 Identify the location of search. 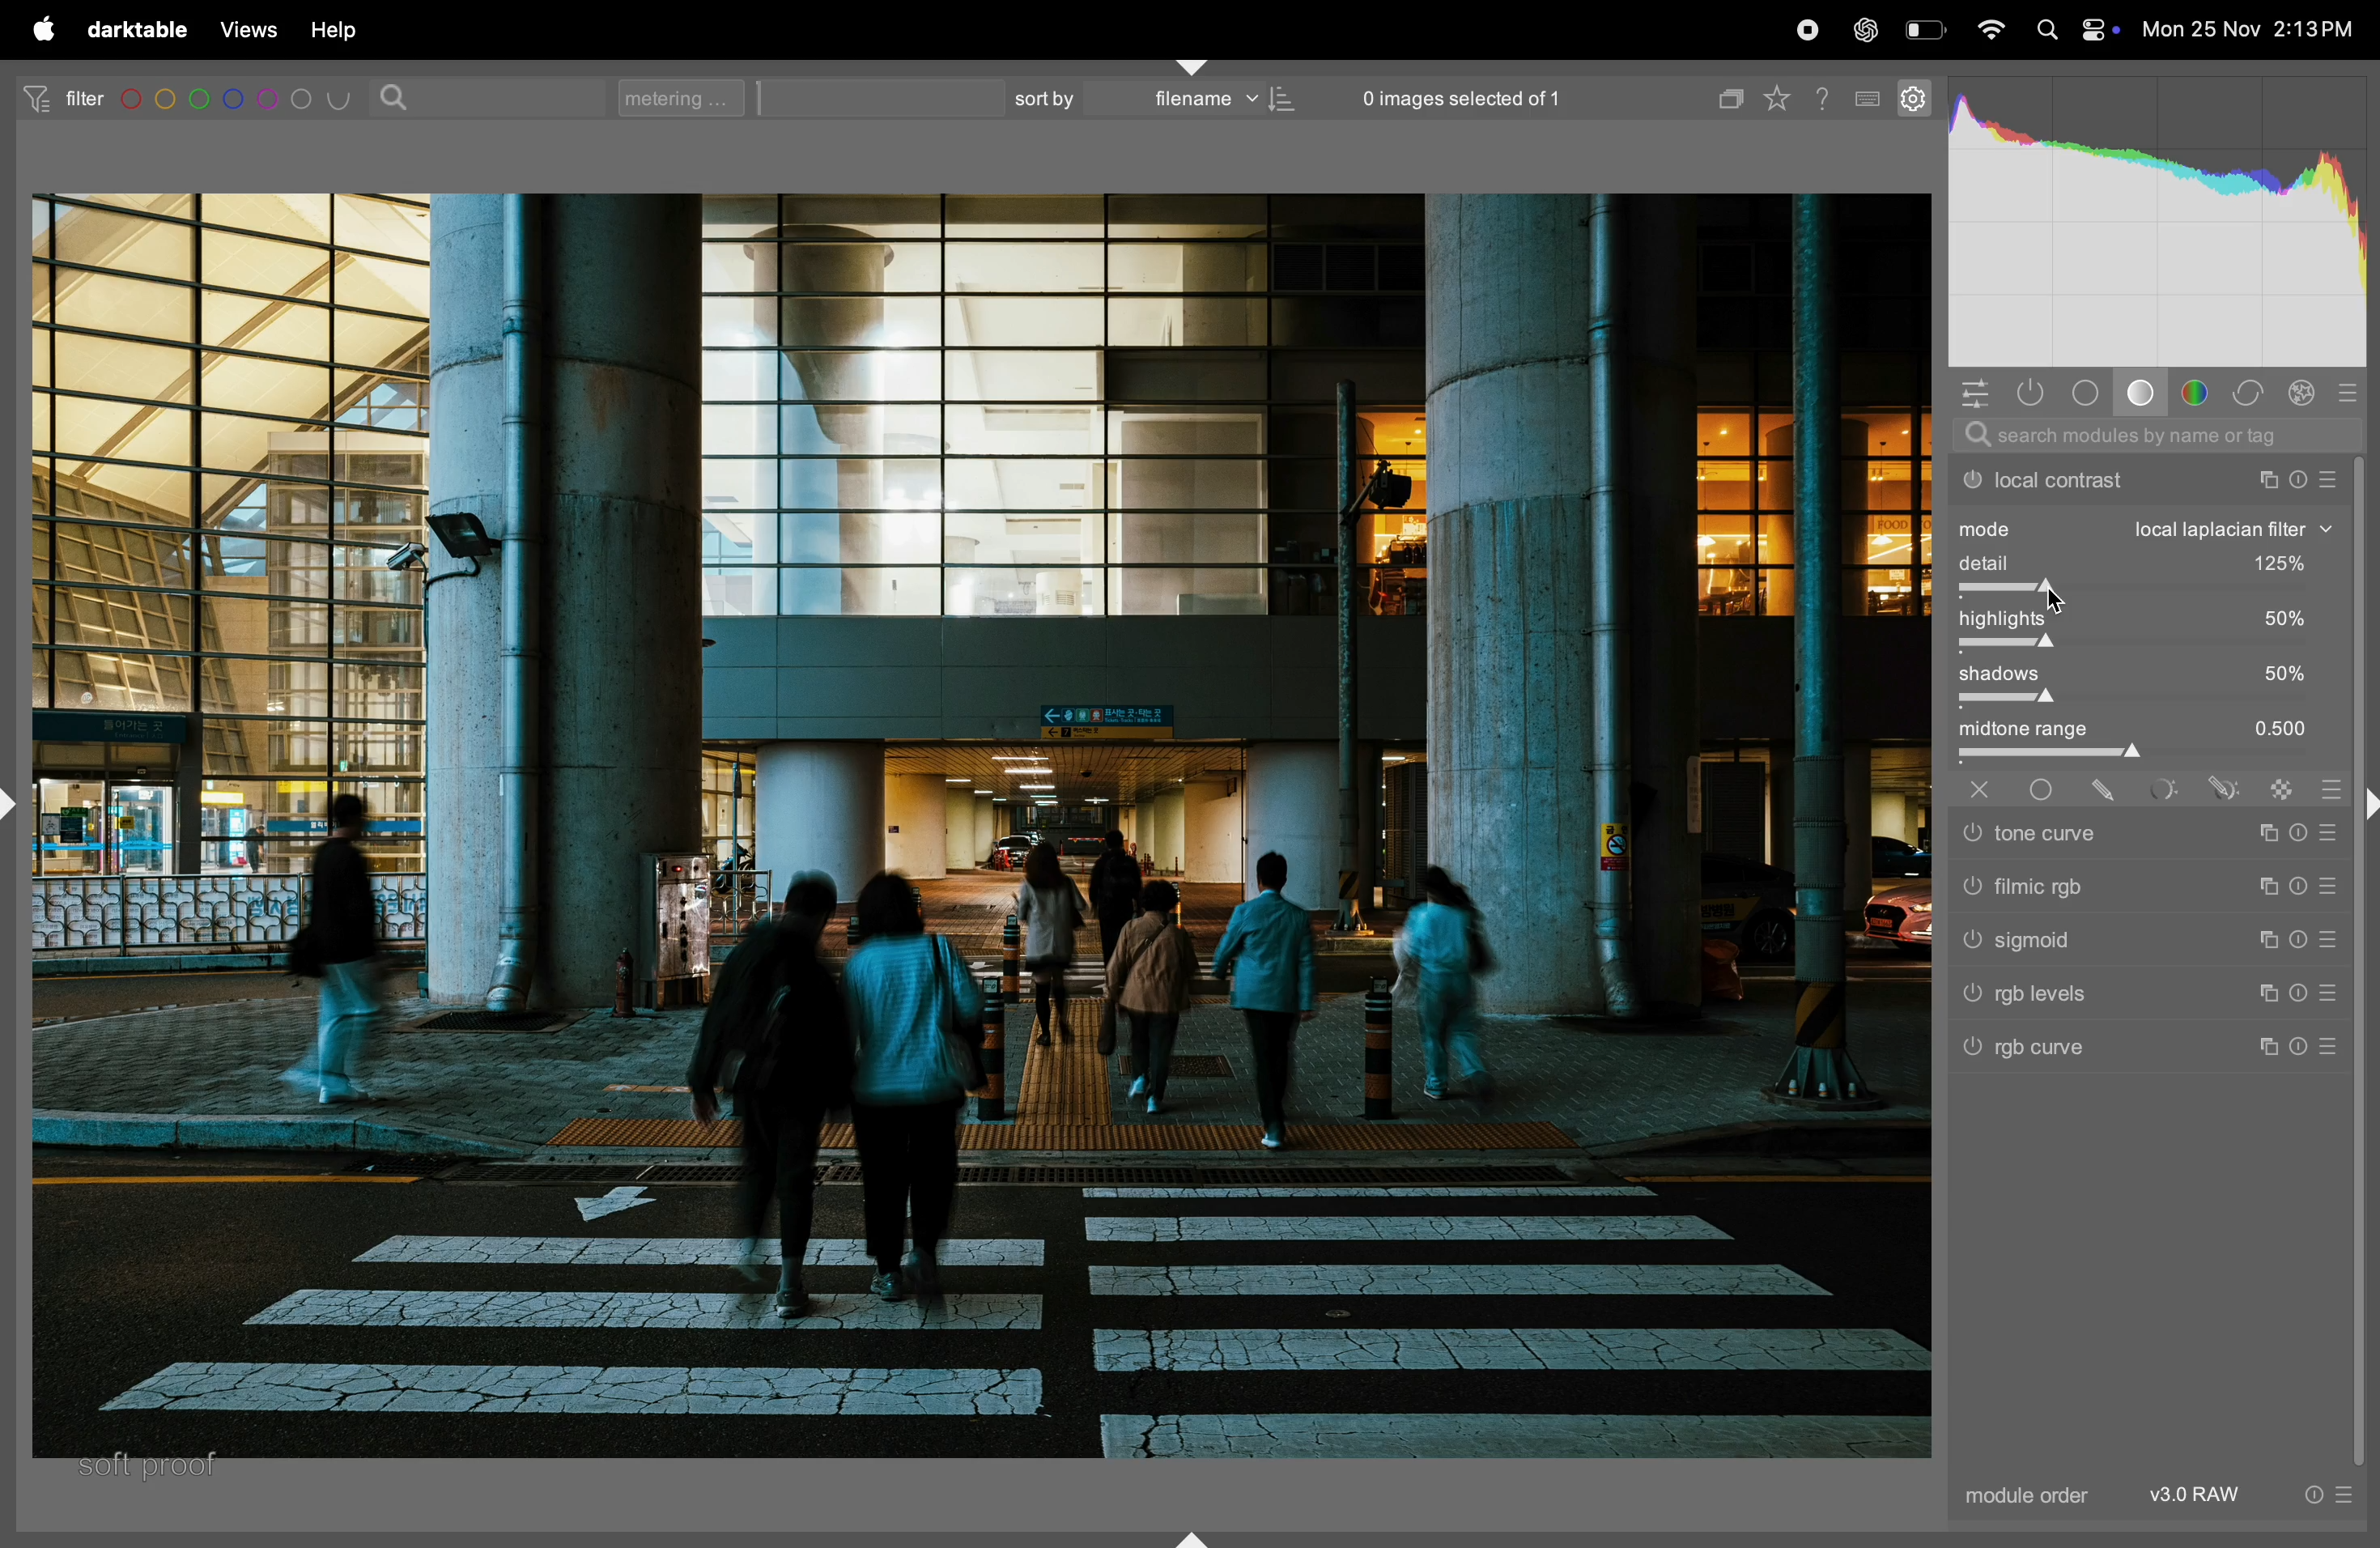
(2146, 439).